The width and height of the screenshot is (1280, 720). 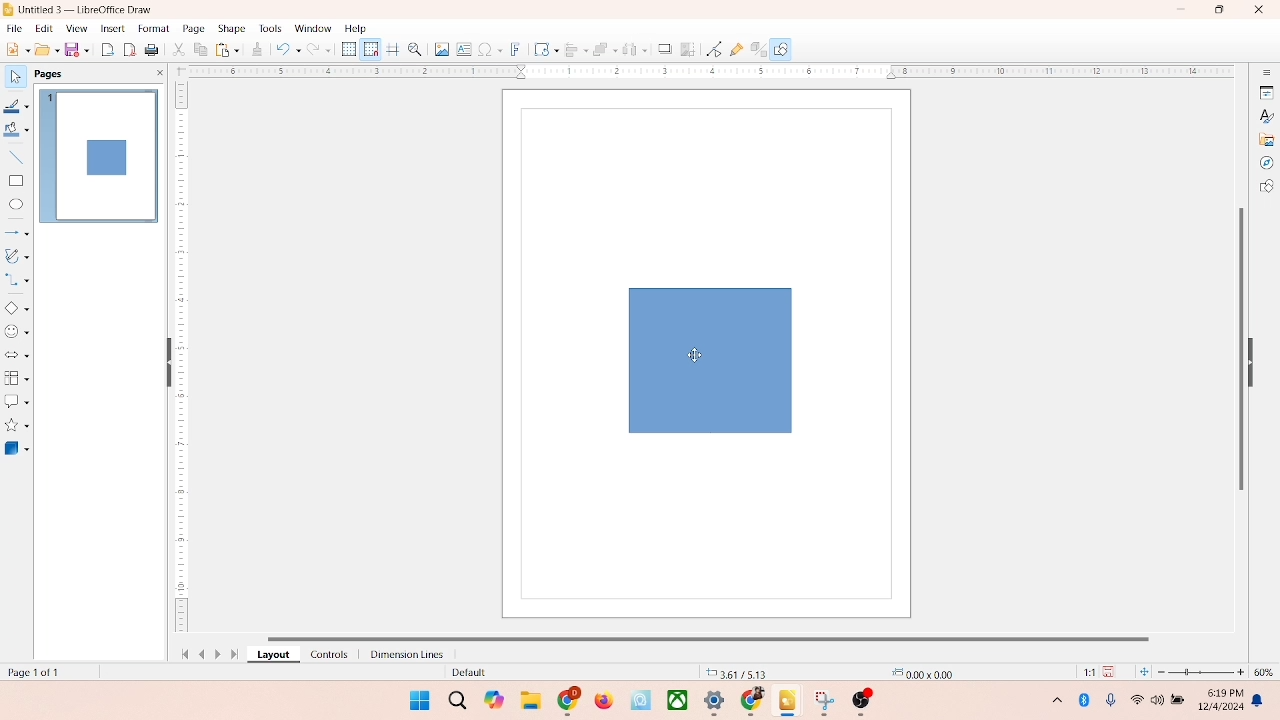 I want to click on close, so click(x=1254, y=11).